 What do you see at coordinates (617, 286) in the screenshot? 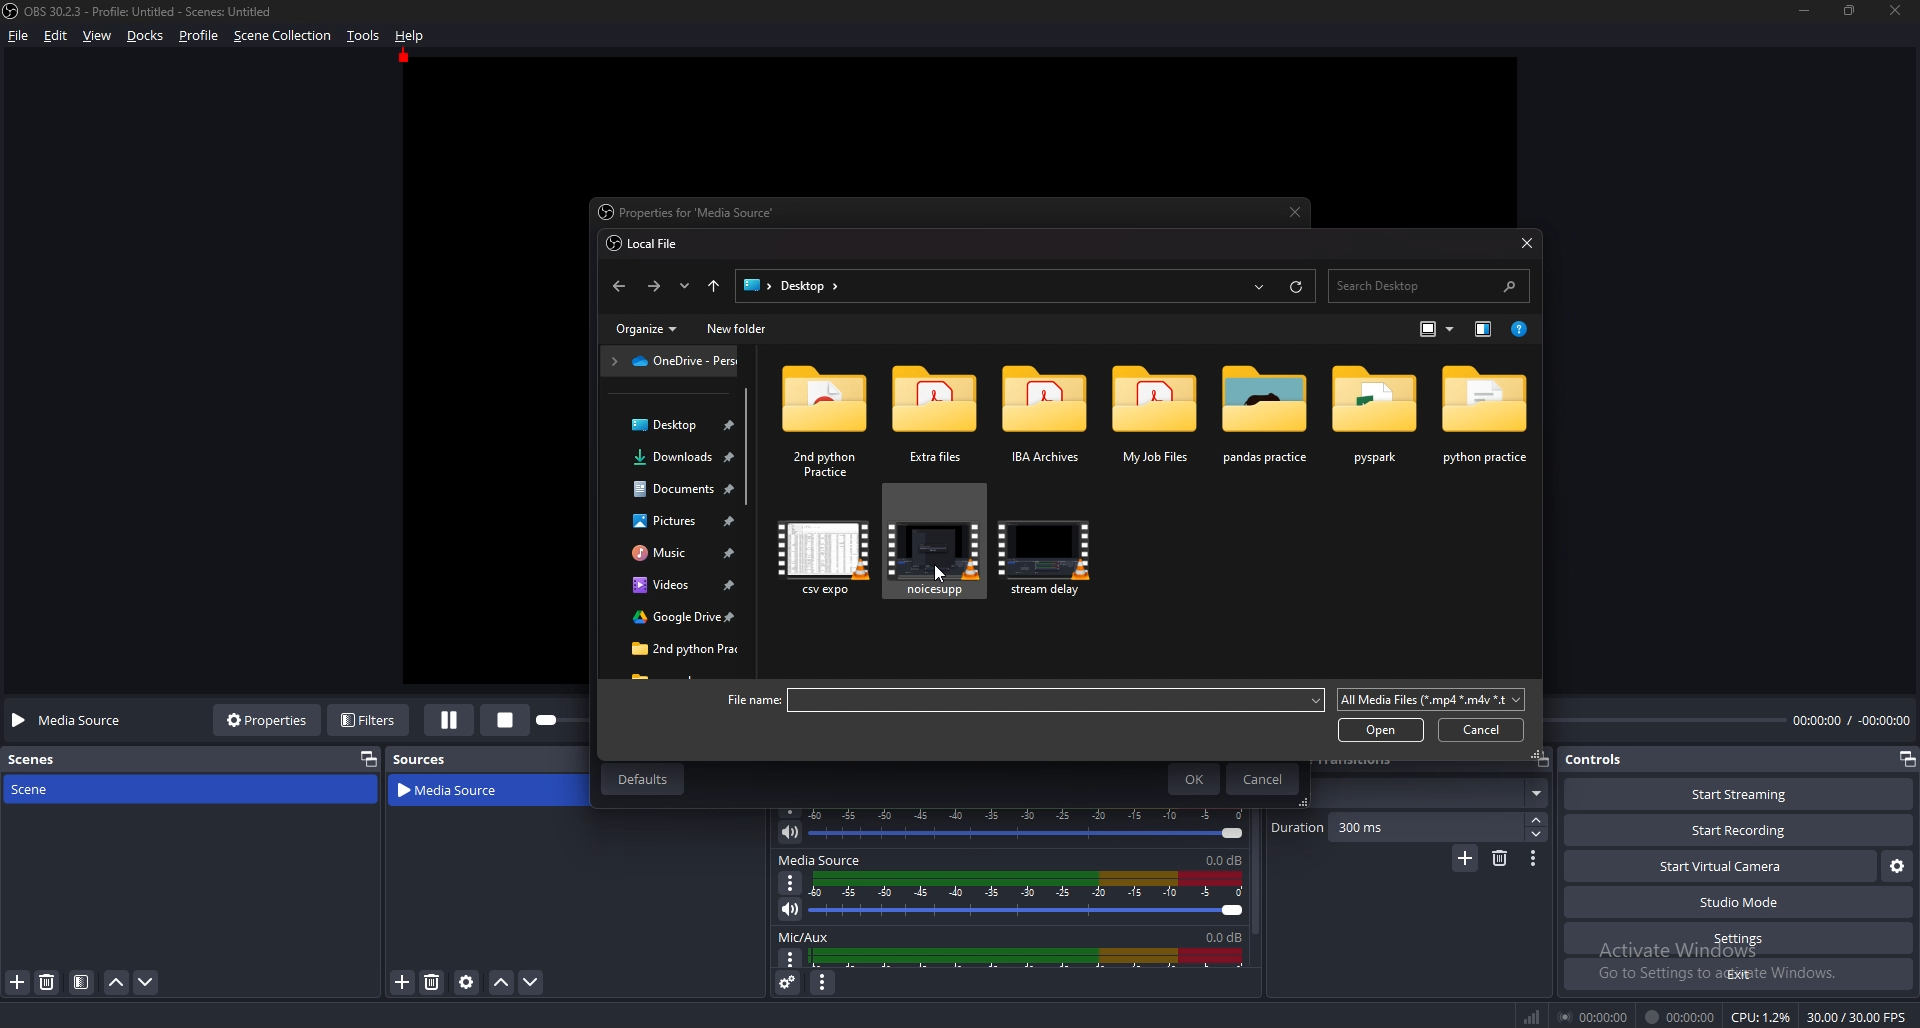
I see `back` at bounding box center [617, 286].